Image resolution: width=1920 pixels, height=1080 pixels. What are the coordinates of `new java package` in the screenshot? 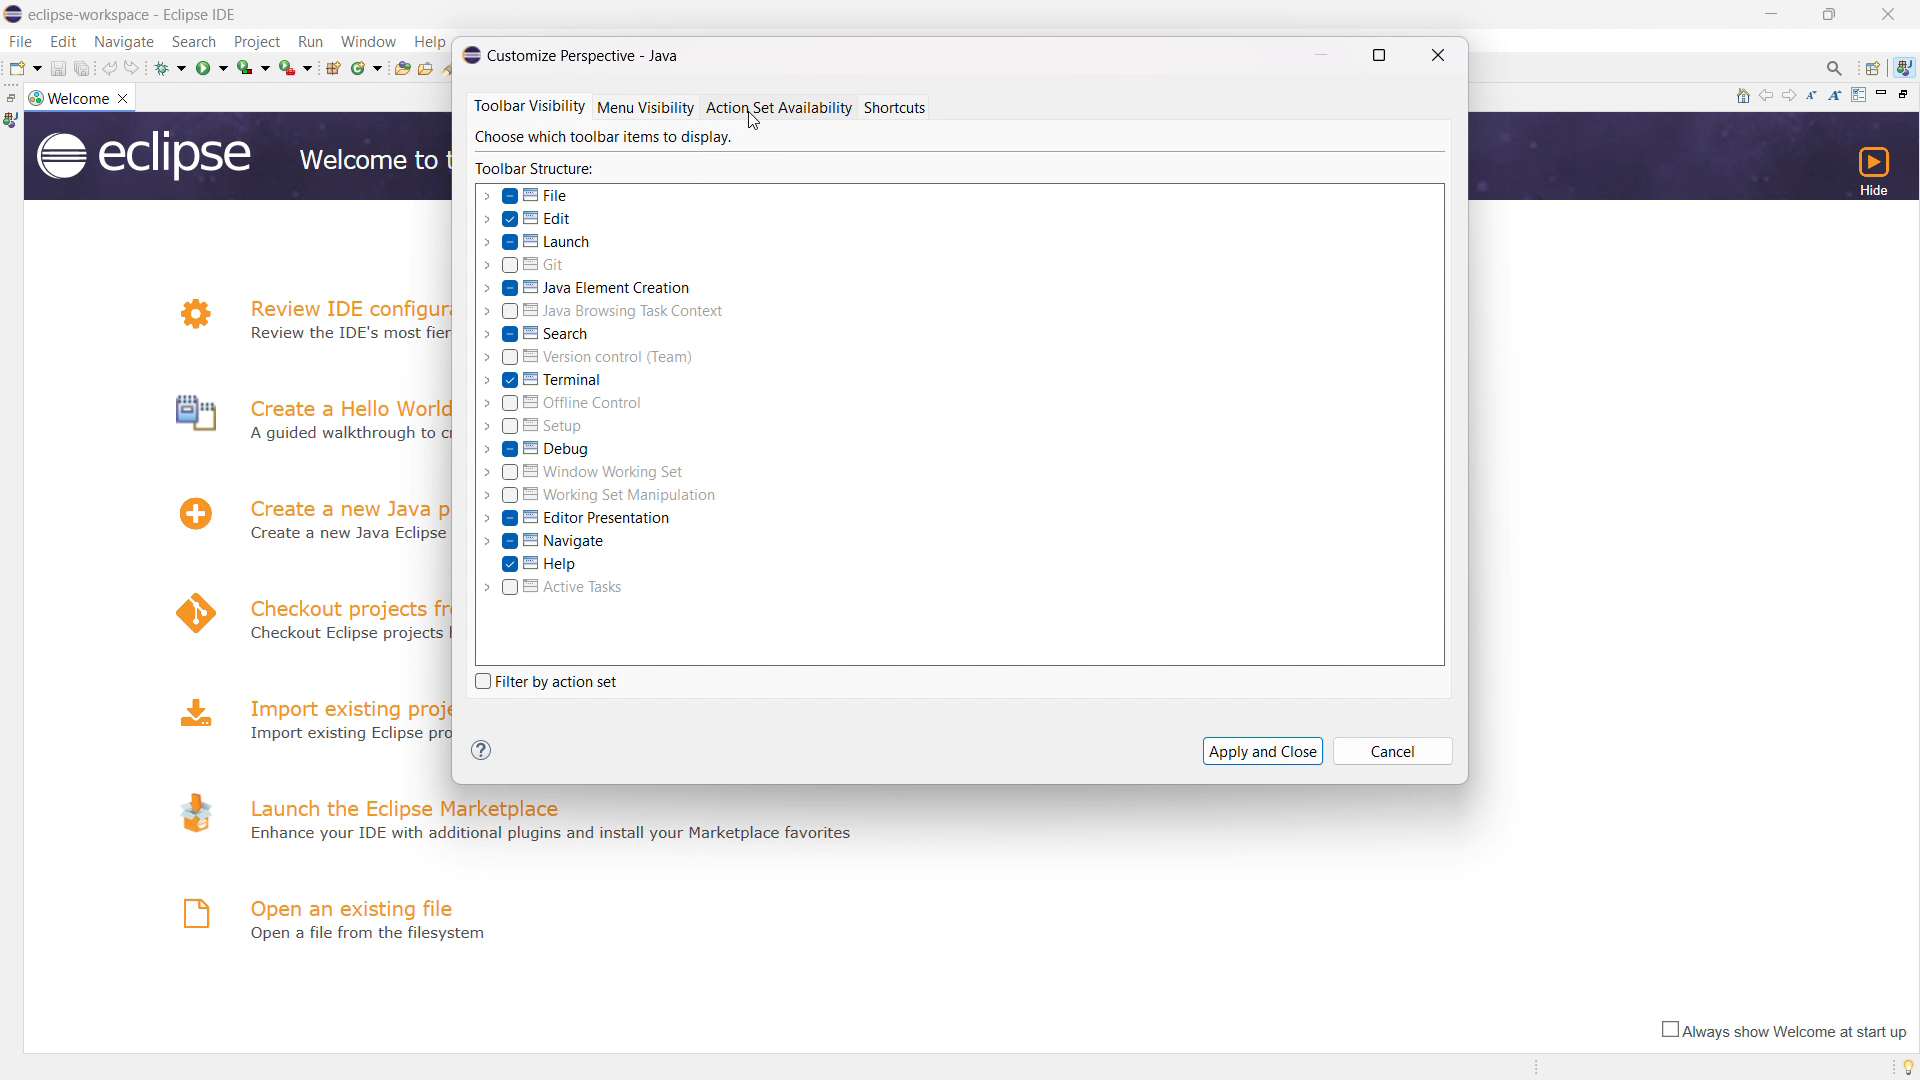 It's located at (333, 68).